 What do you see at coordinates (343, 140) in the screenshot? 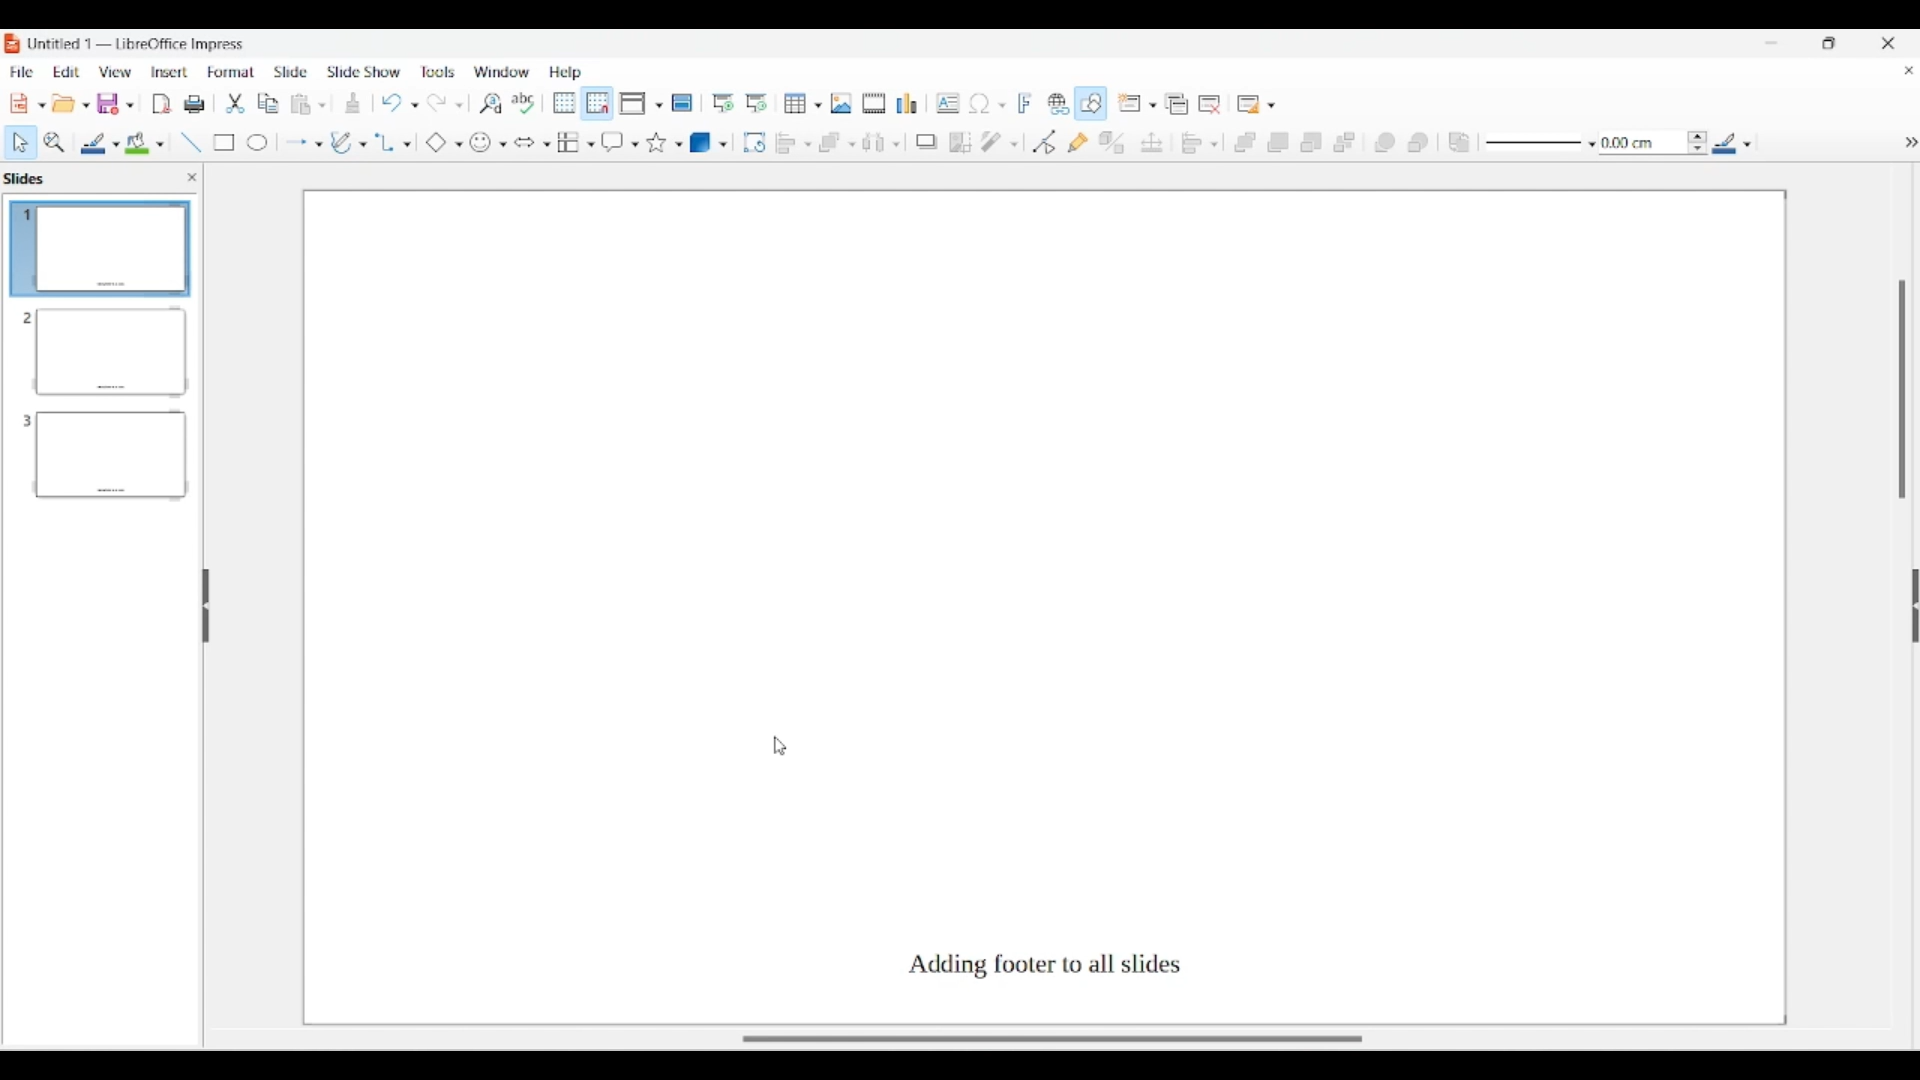
I see `Write` at bounding box center [343, 140].